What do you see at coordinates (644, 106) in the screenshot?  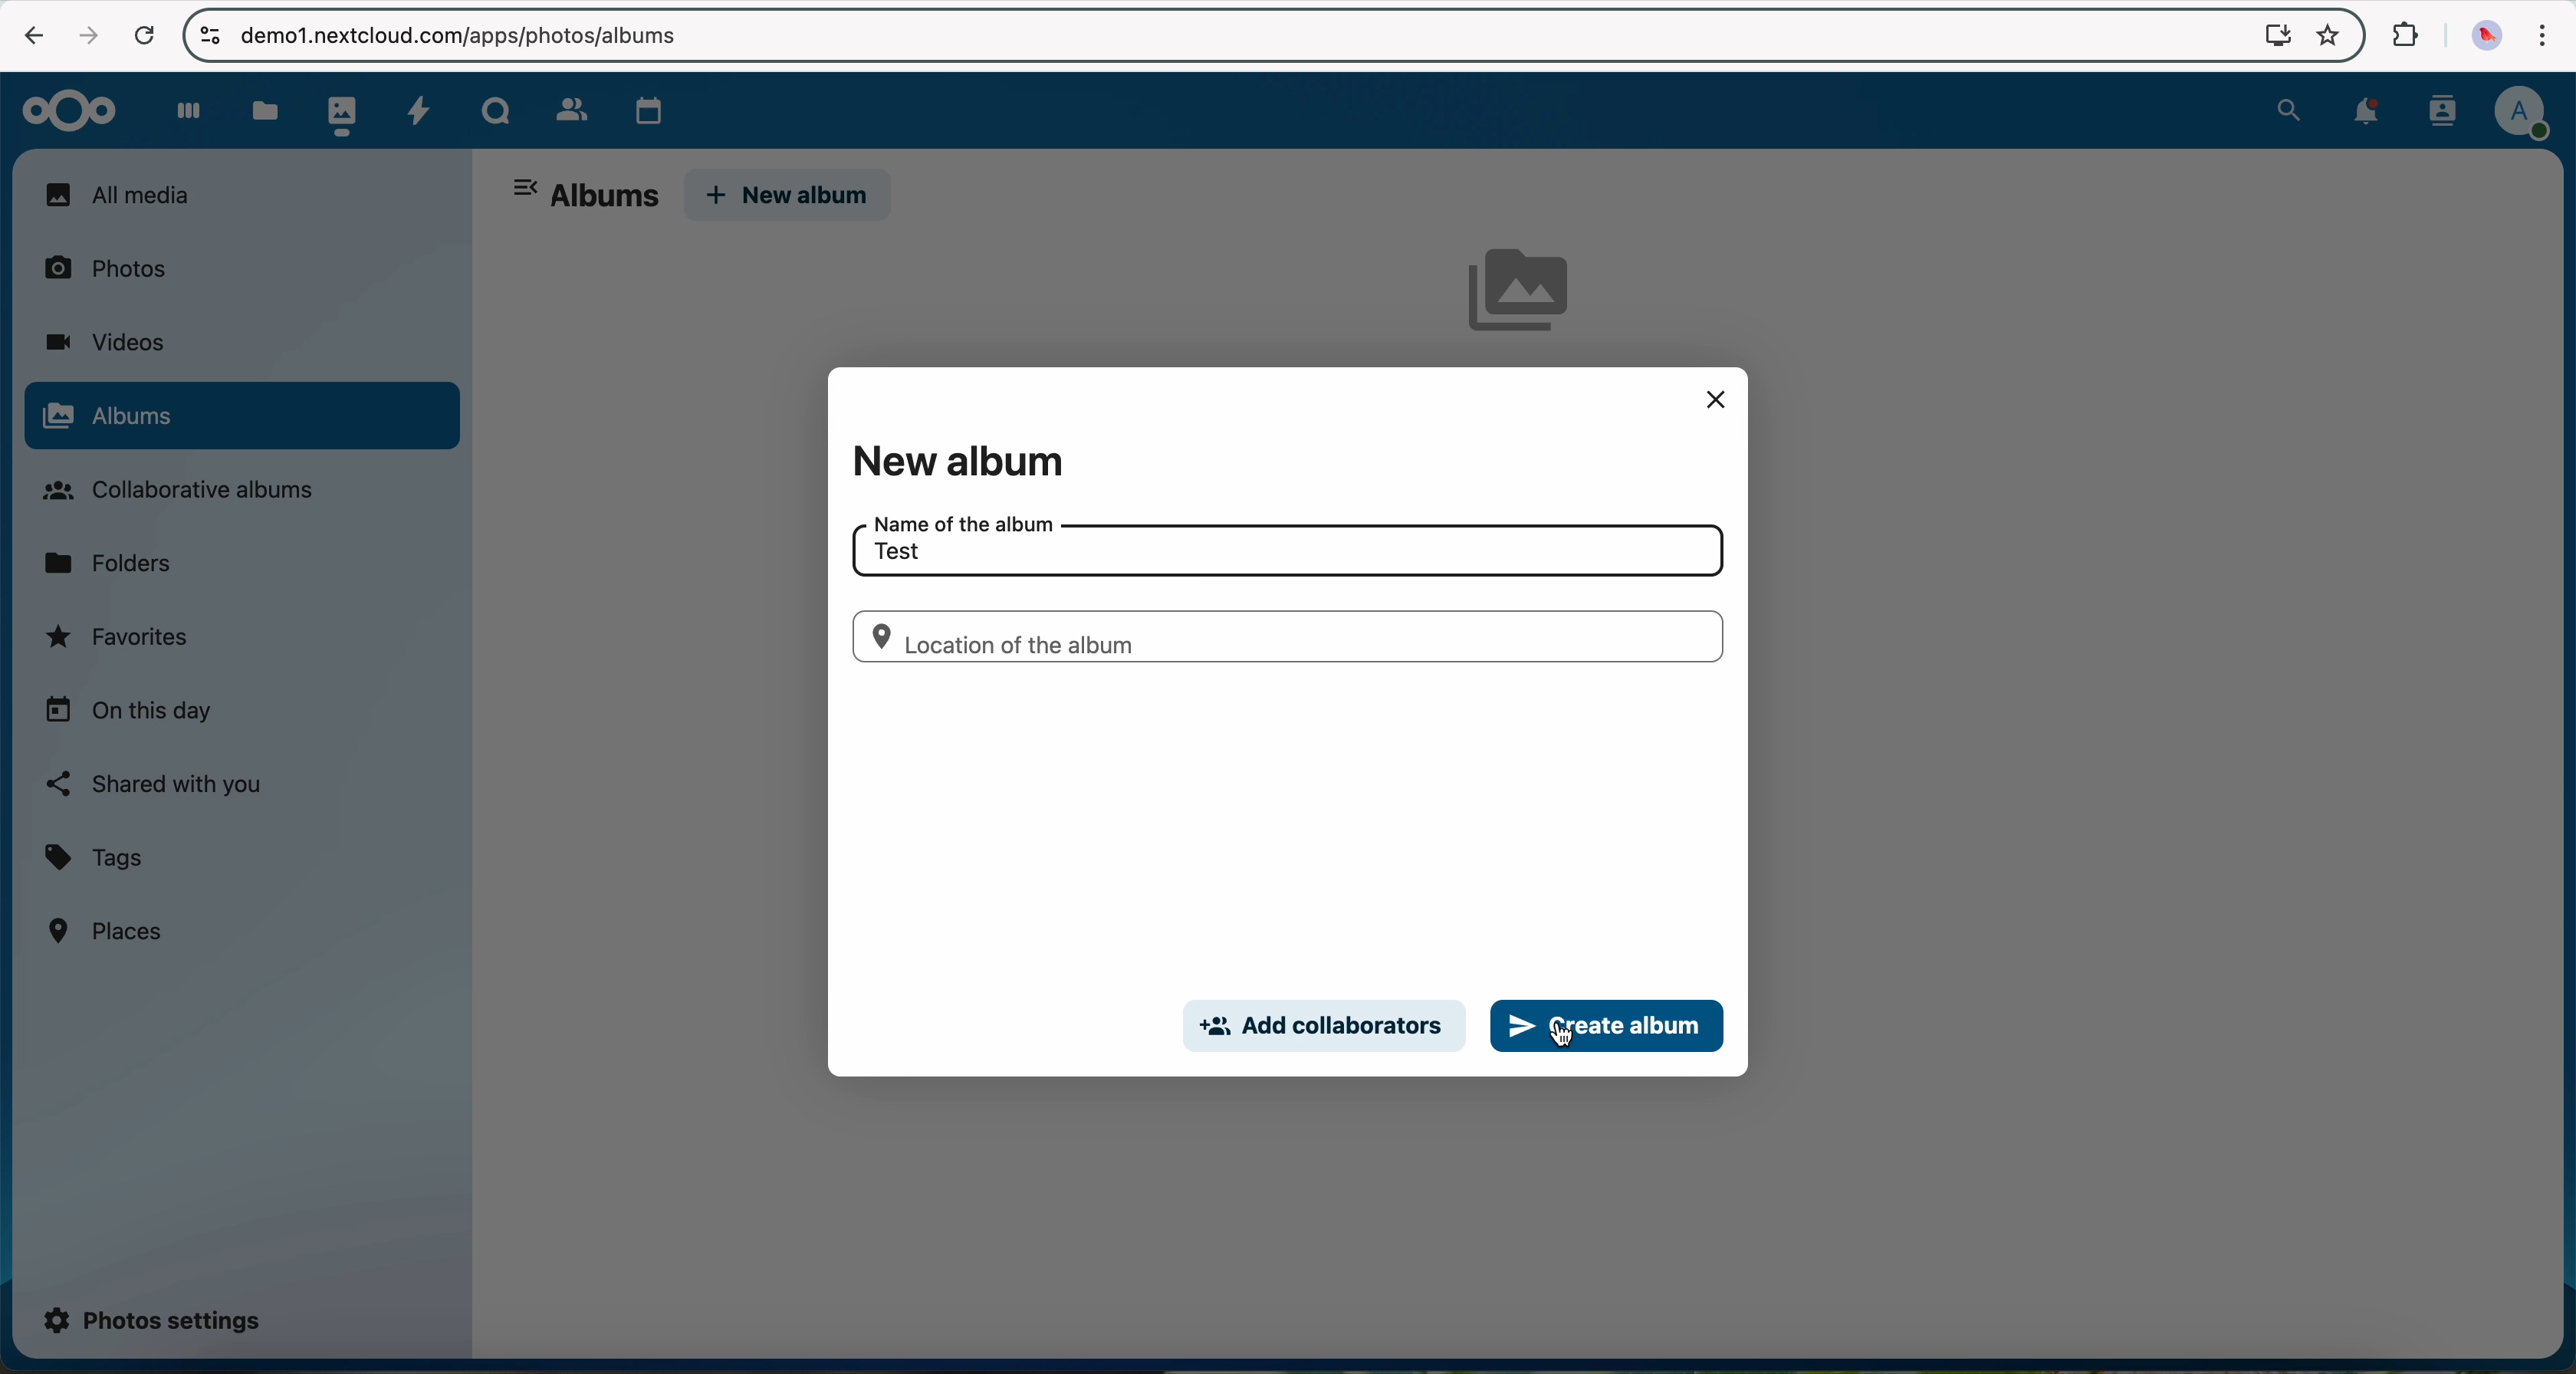 I see `calendar` at bounding box center [644, 106].